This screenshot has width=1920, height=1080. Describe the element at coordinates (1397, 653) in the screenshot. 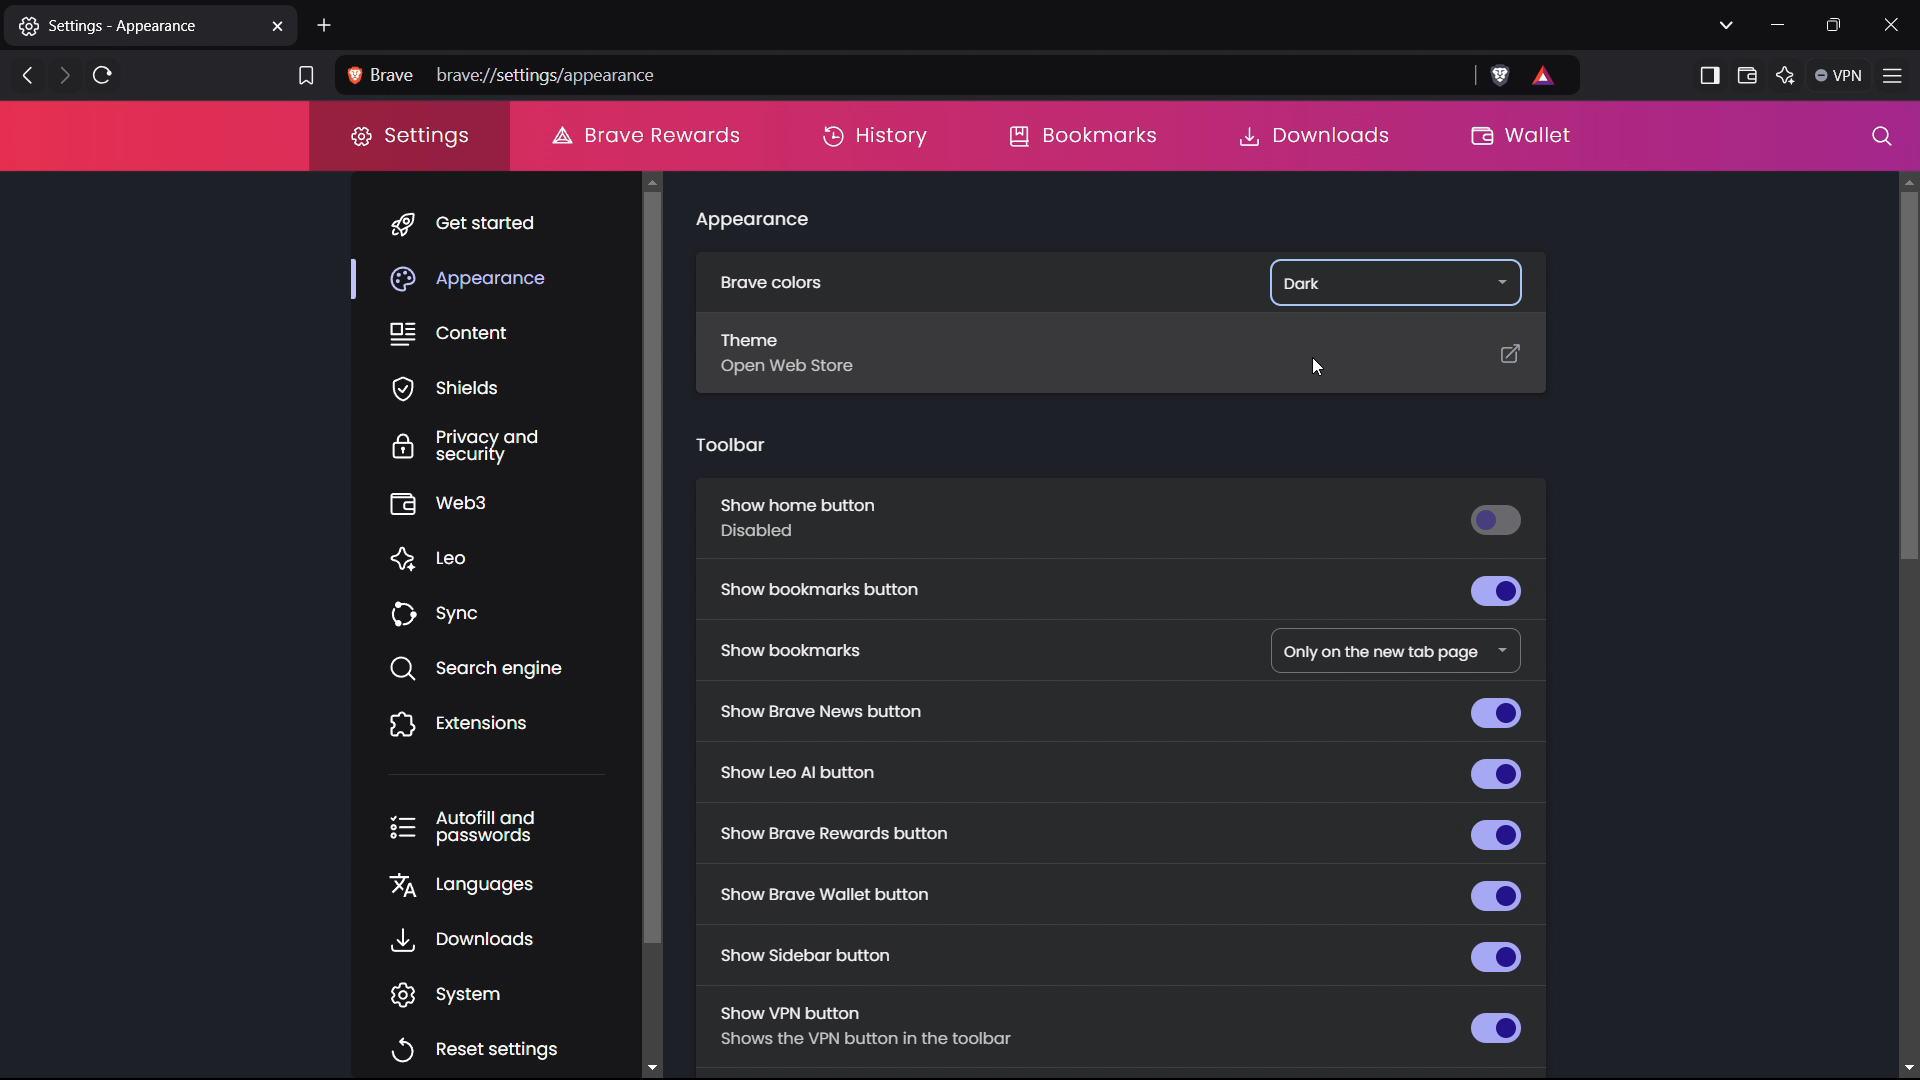

I see `Only on the new tab page ` at that location.